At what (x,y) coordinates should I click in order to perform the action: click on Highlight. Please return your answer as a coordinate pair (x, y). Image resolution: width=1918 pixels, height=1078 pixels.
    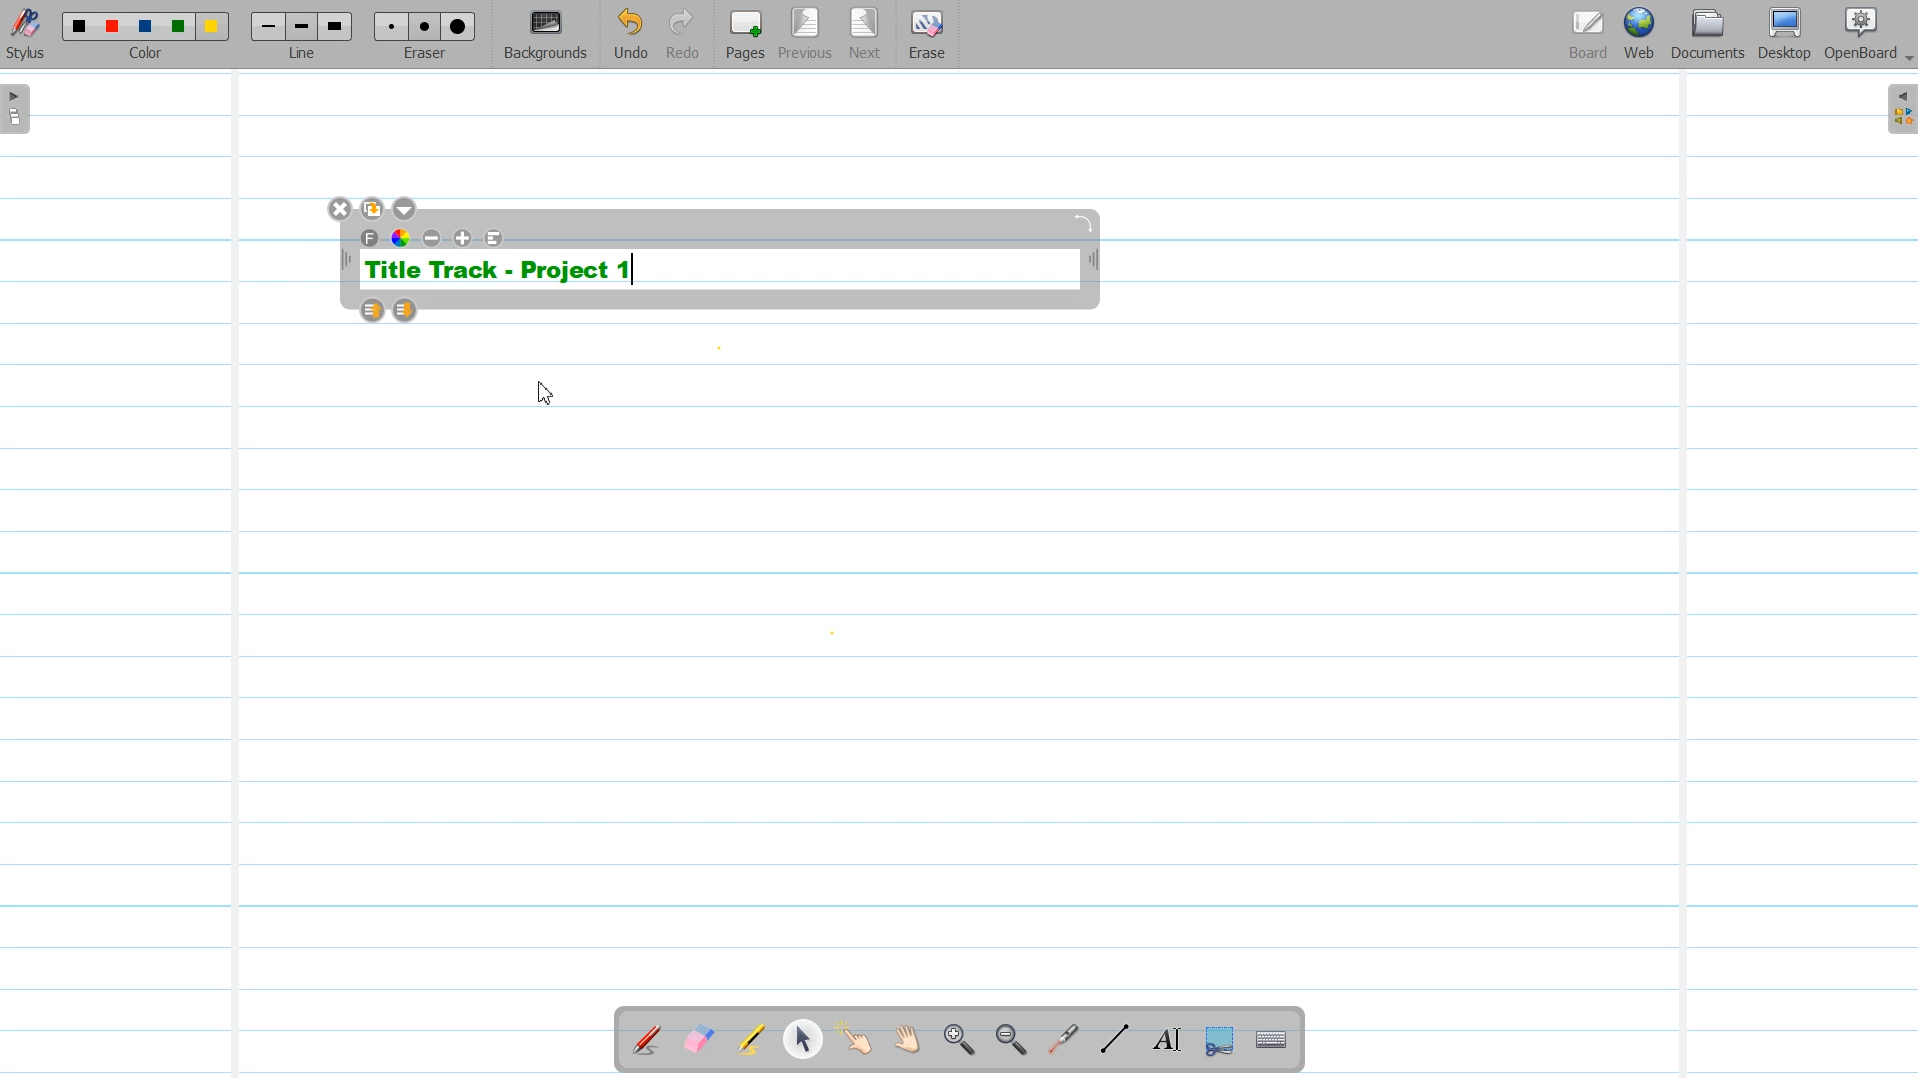
    Looking at the image, I should click on (751, 1042).